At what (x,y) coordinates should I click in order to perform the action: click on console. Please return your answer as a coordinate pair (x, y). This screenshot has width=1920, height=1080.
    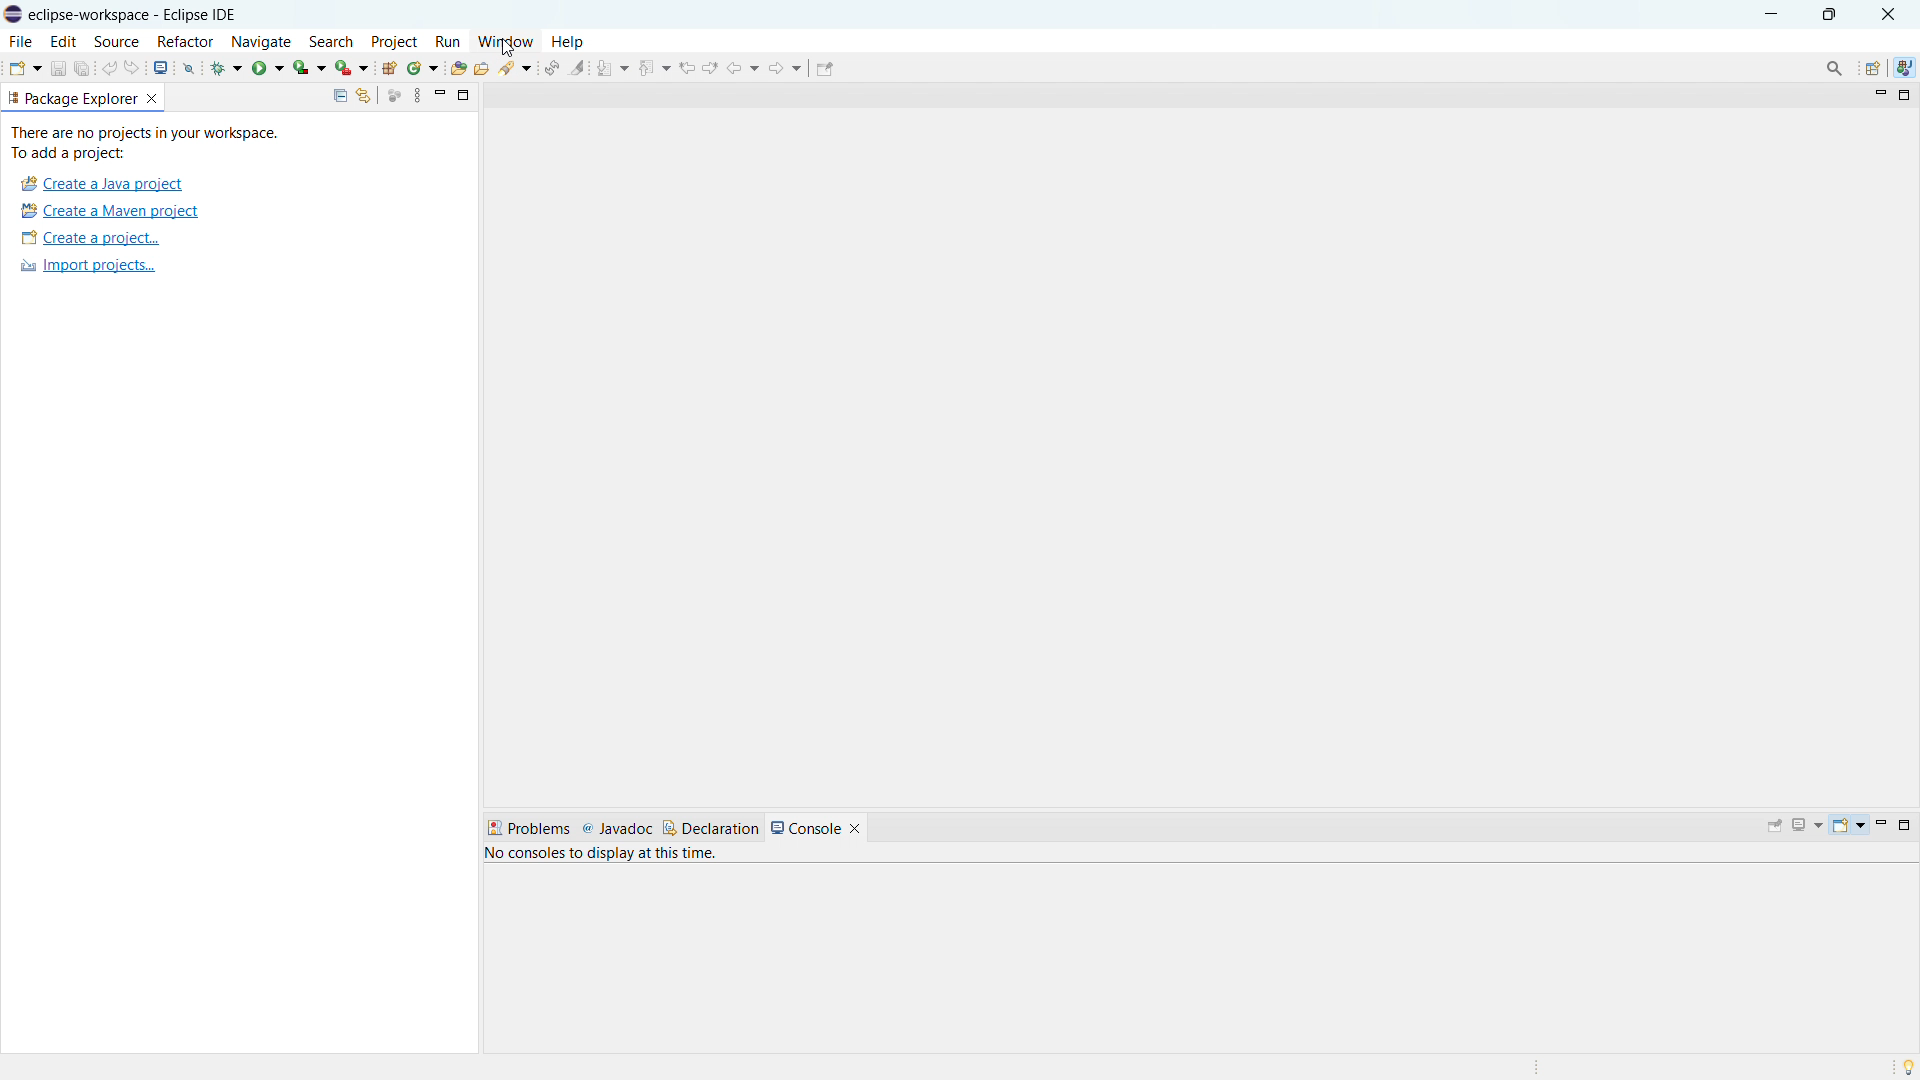
    Looking at the image, I should click on (805, 827).